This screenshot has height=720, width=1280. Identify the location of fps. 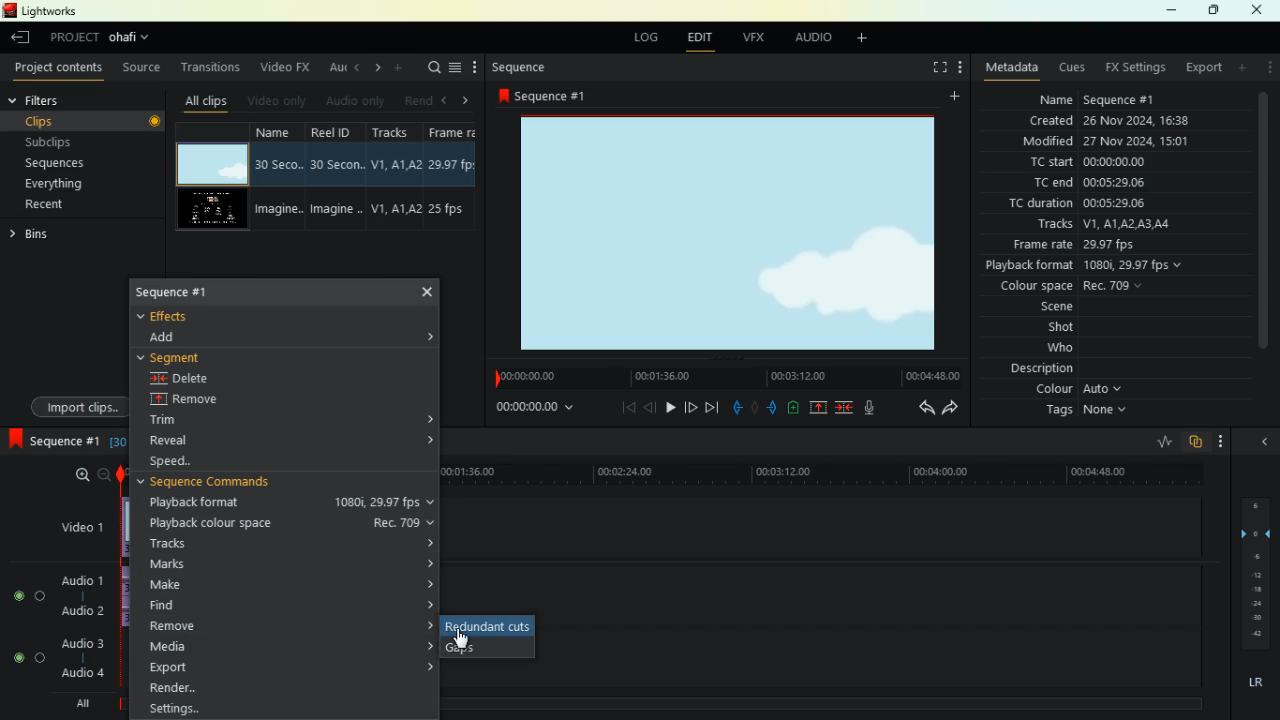
(458, 176).